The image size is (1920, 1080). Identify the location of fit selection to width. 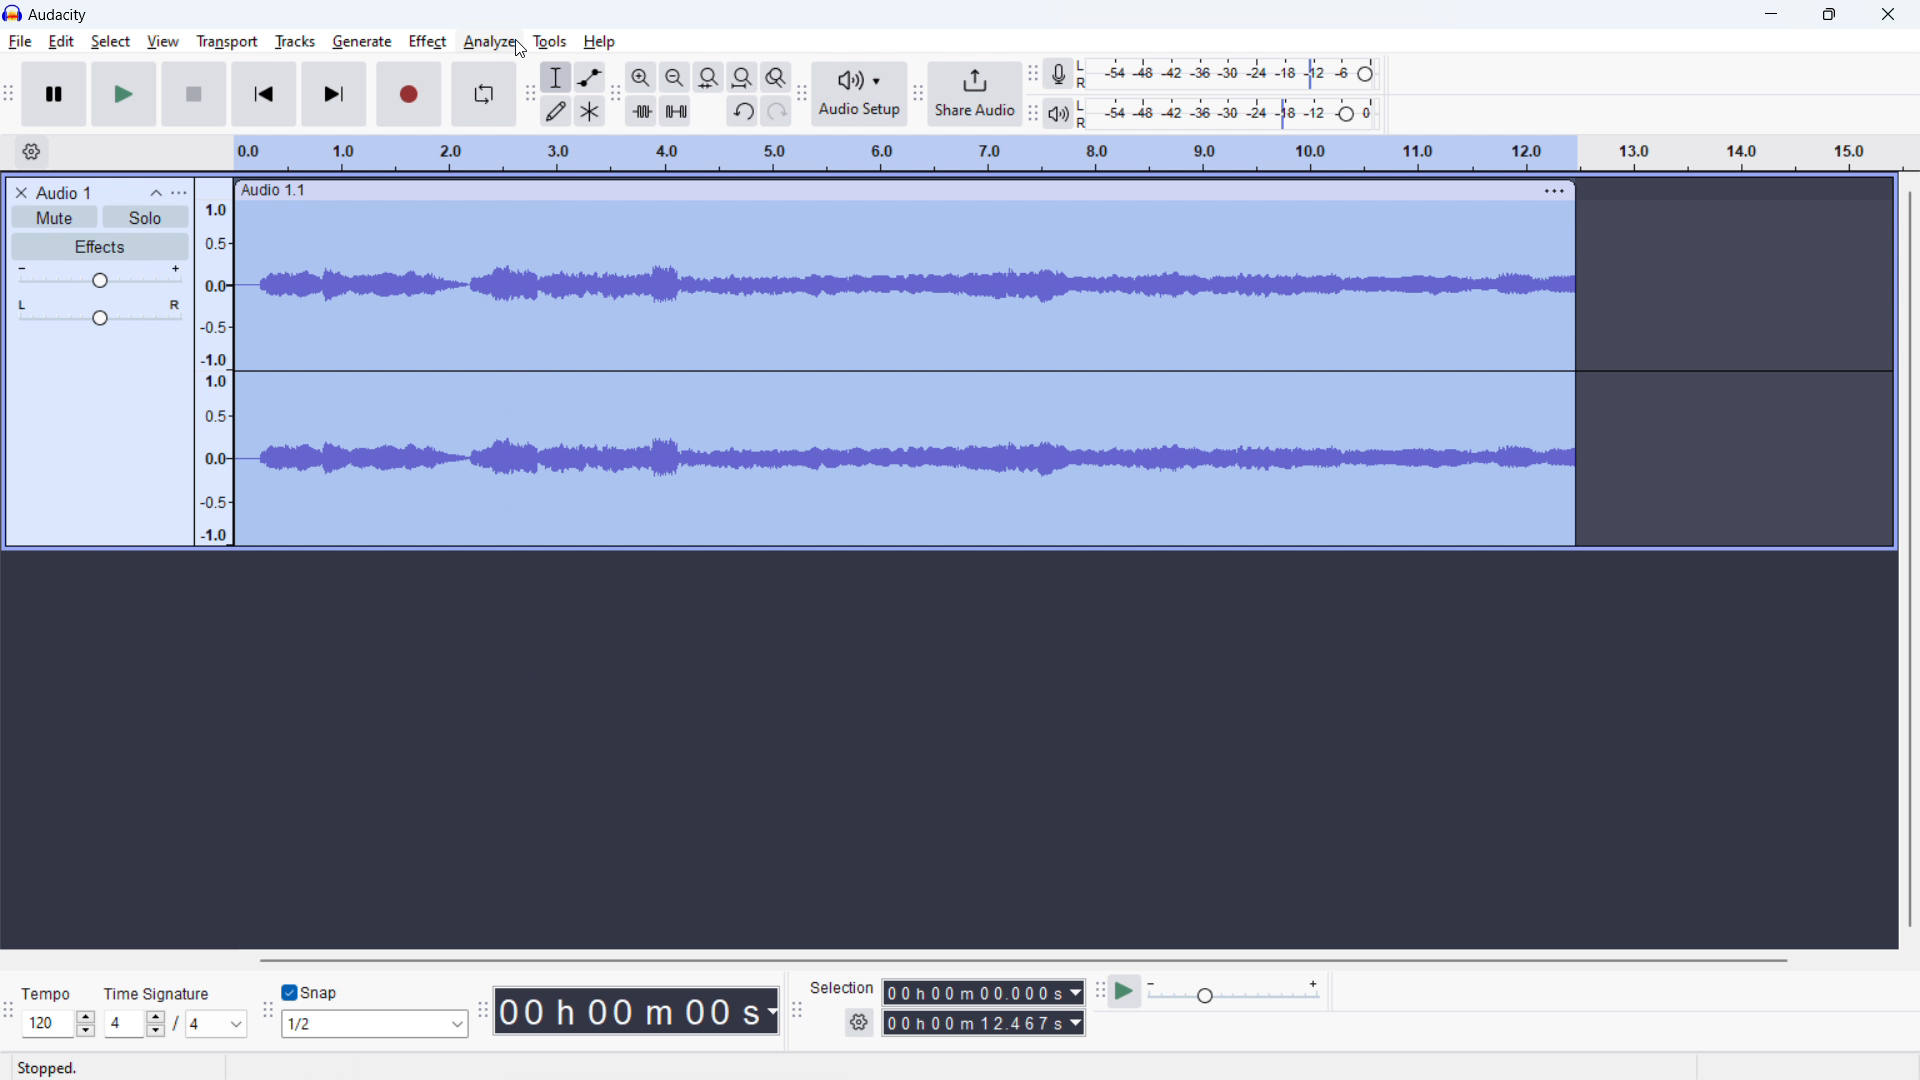
(709, 77).